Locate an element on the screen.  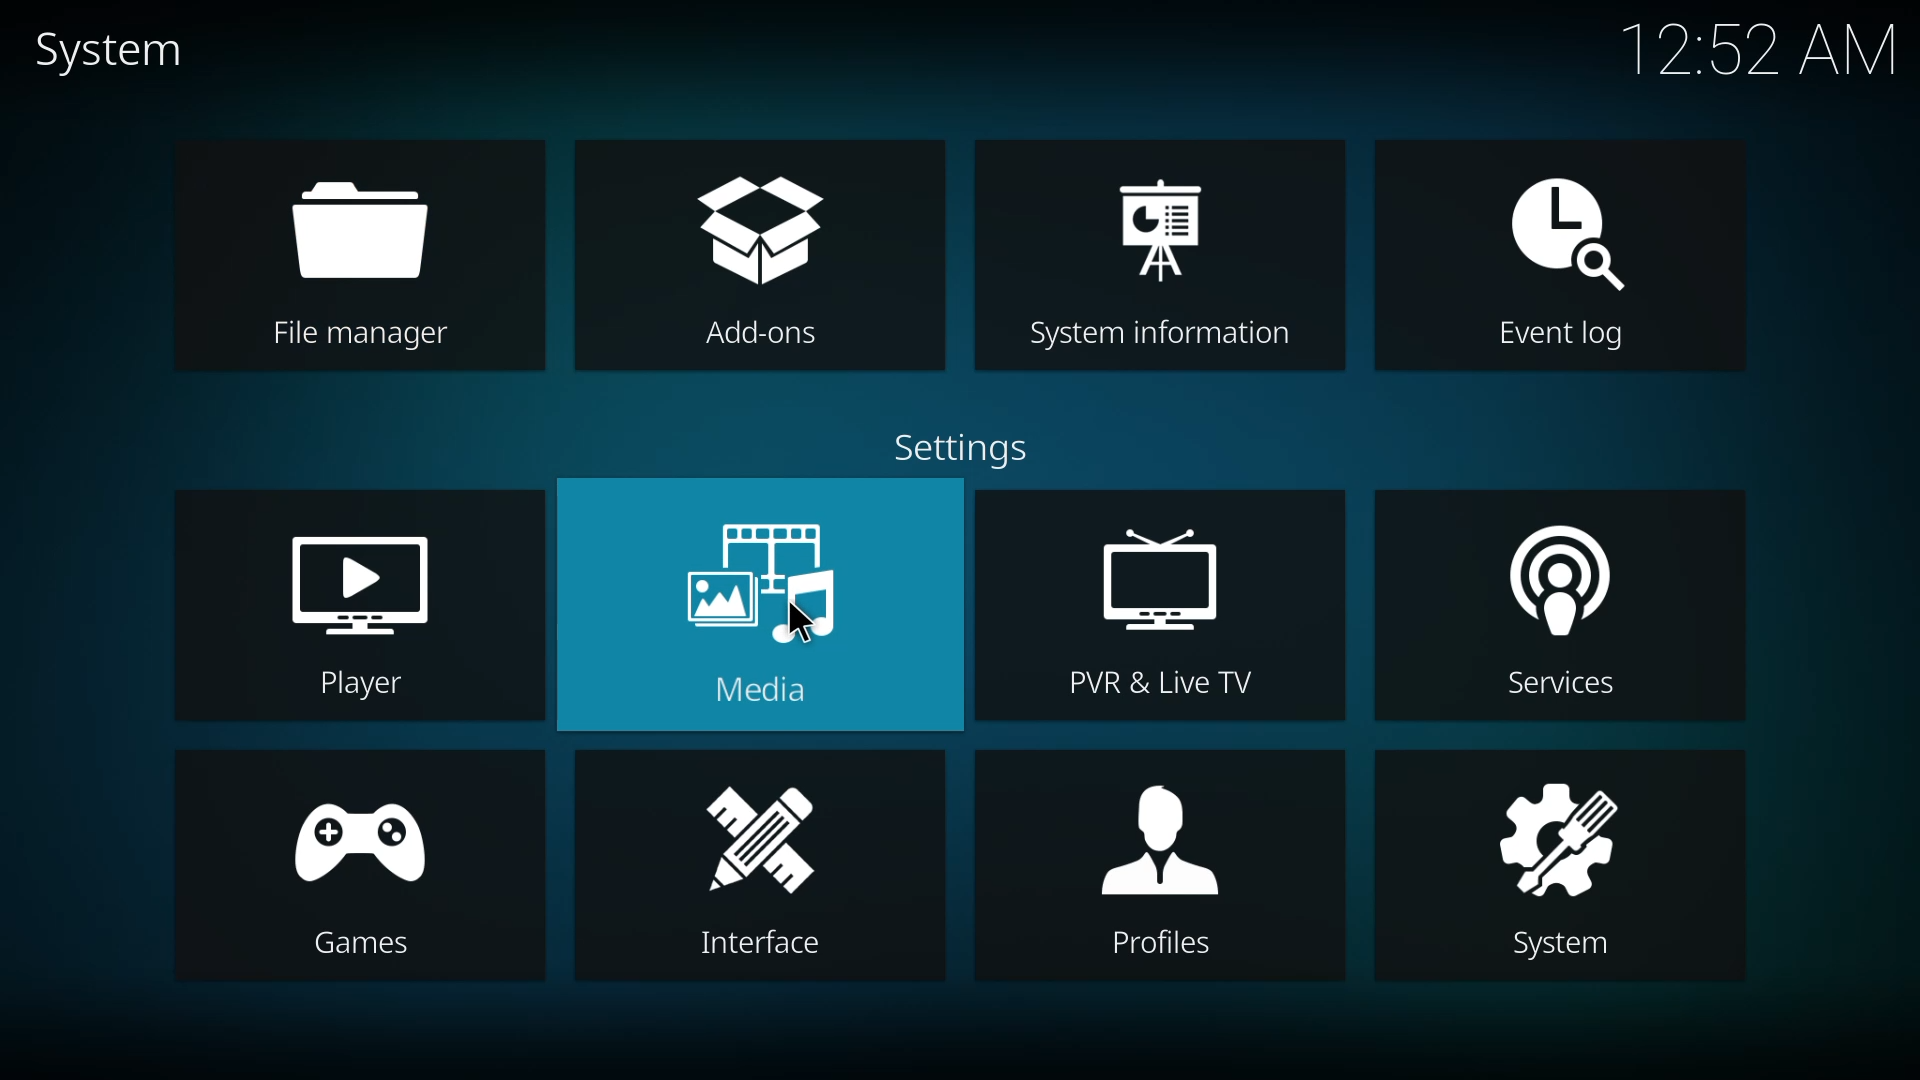
Services is located at coordinates (1557, 688).